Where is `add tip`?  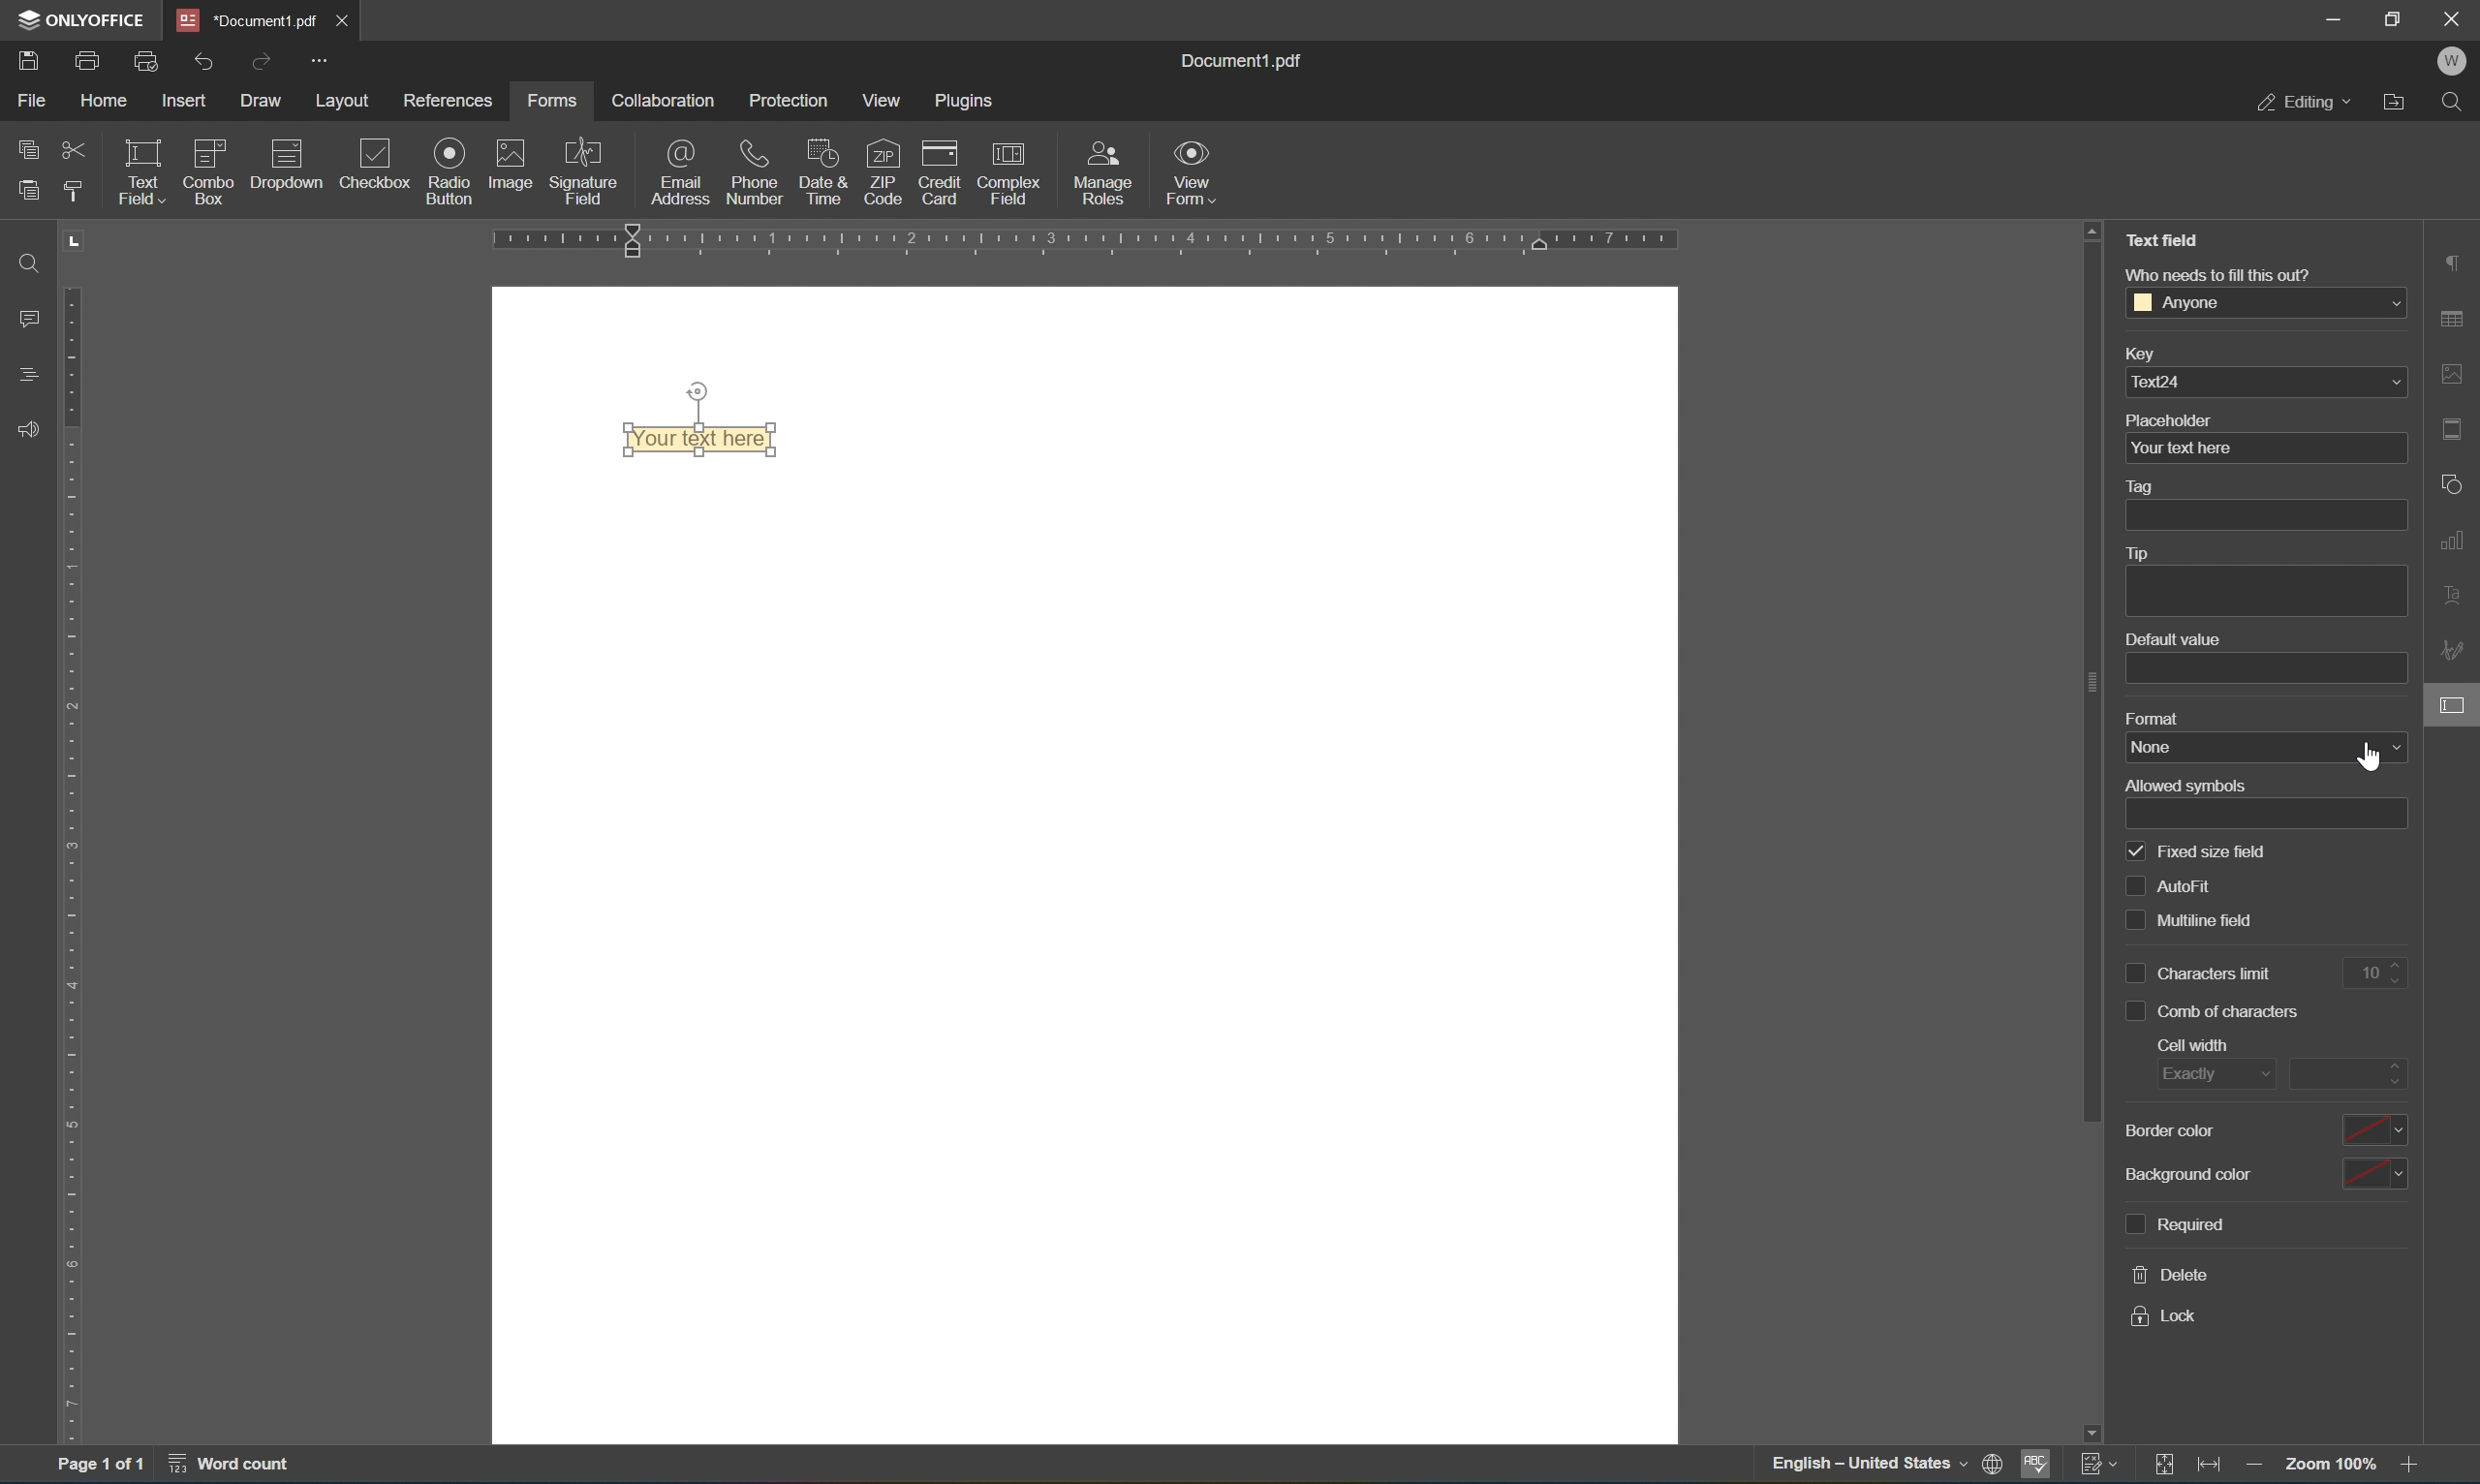 add tip is located at coordinates (2265, 593).